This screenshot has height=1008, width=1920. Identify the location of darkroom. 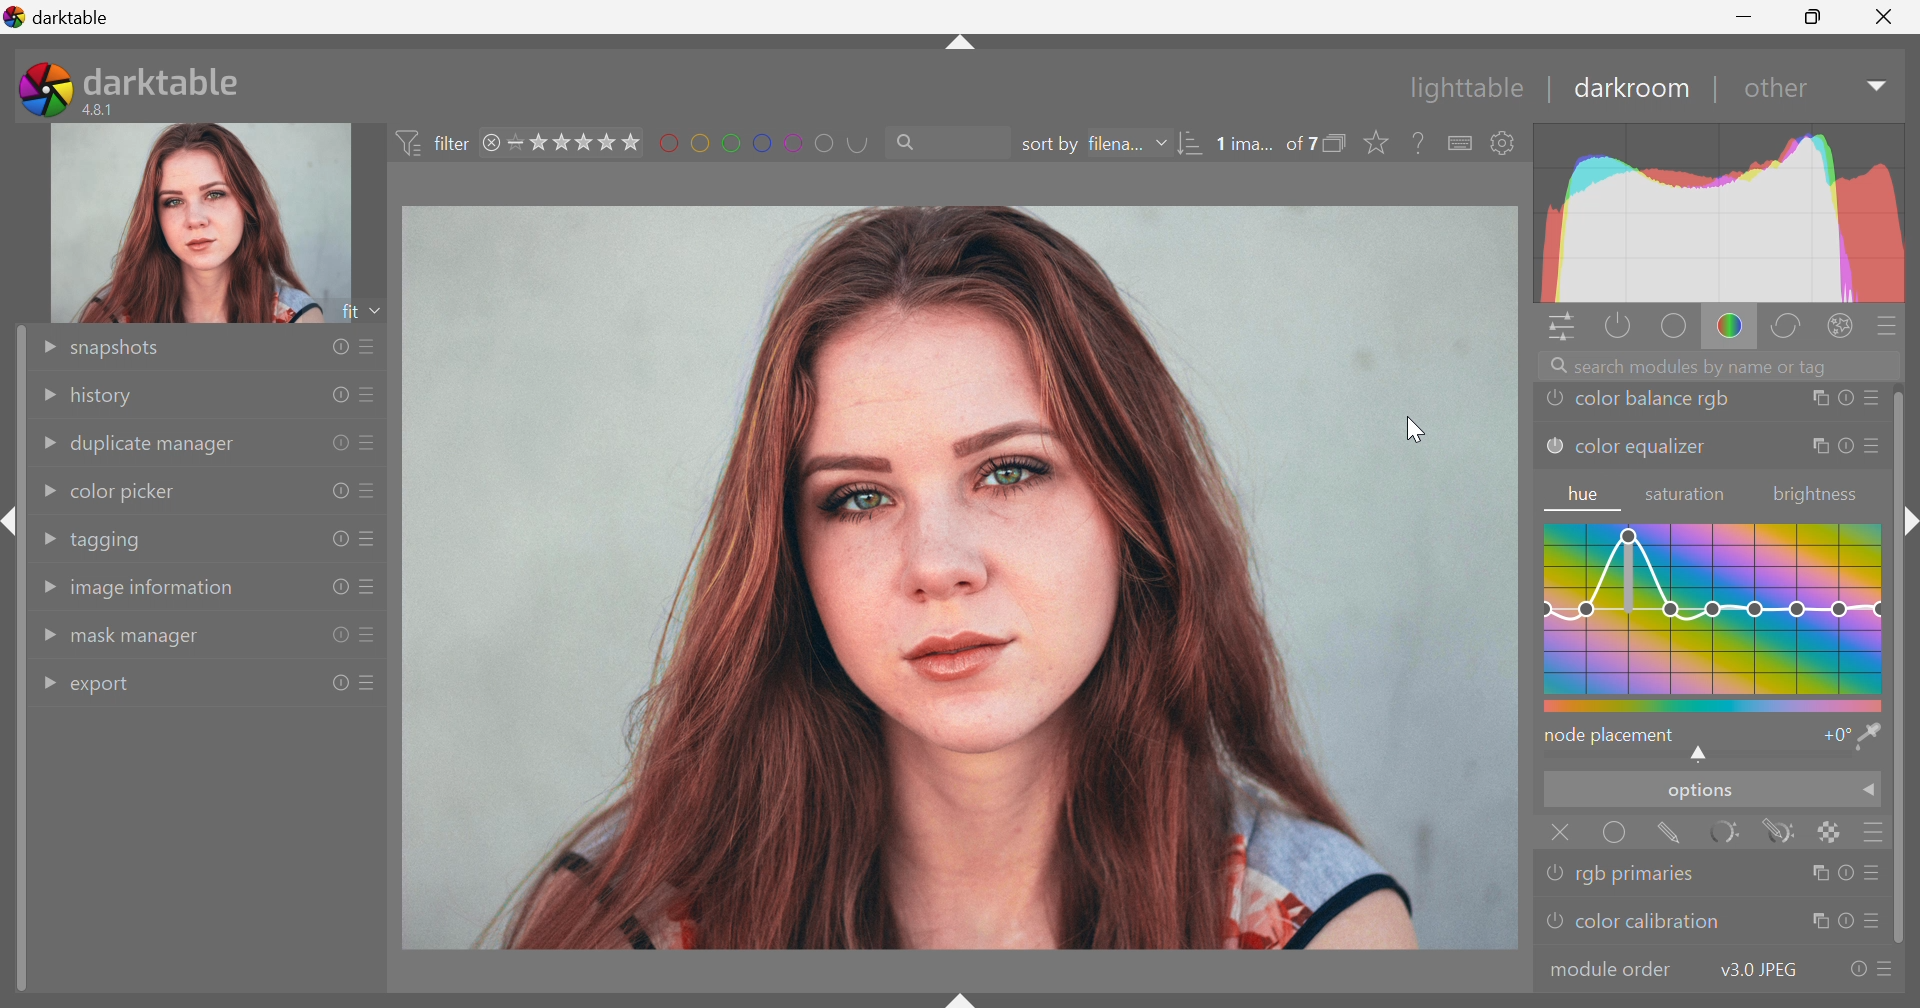
(1633, 88).